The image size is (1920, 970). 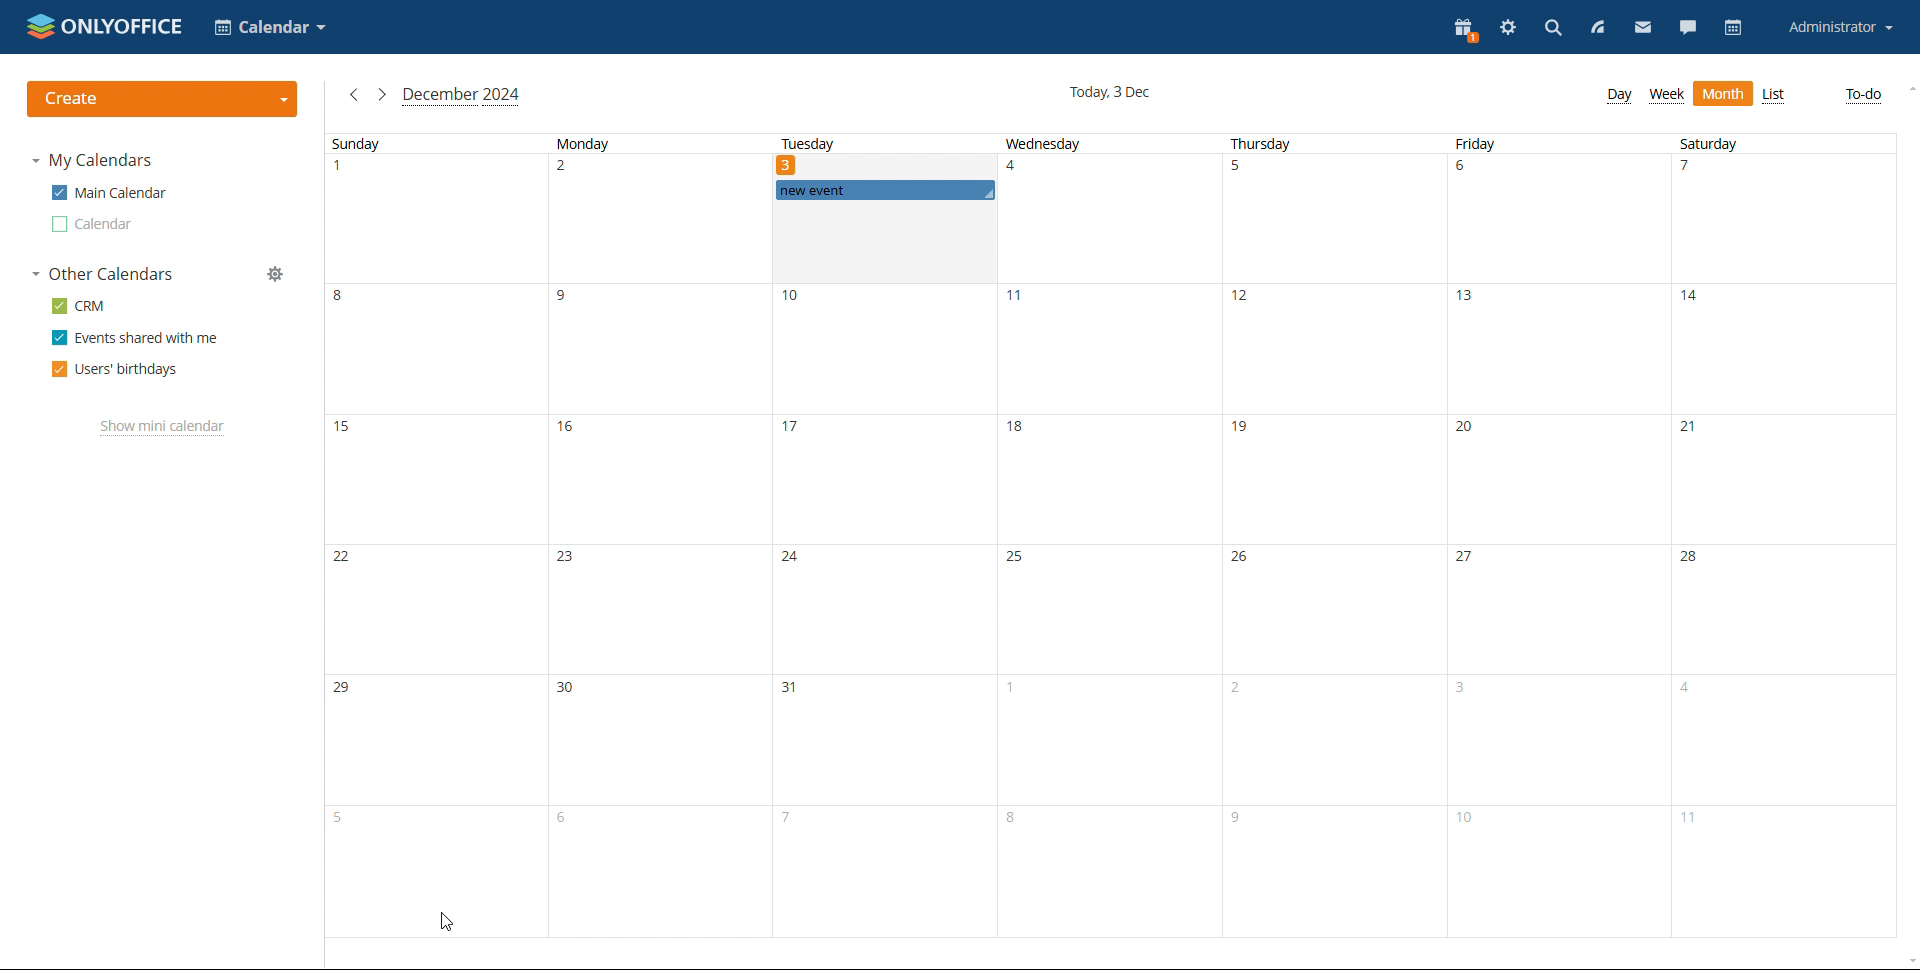 What do you see at coordinates (1109, 94) in the screenshot?
I see `current date` at bounding box center [1109, 94].